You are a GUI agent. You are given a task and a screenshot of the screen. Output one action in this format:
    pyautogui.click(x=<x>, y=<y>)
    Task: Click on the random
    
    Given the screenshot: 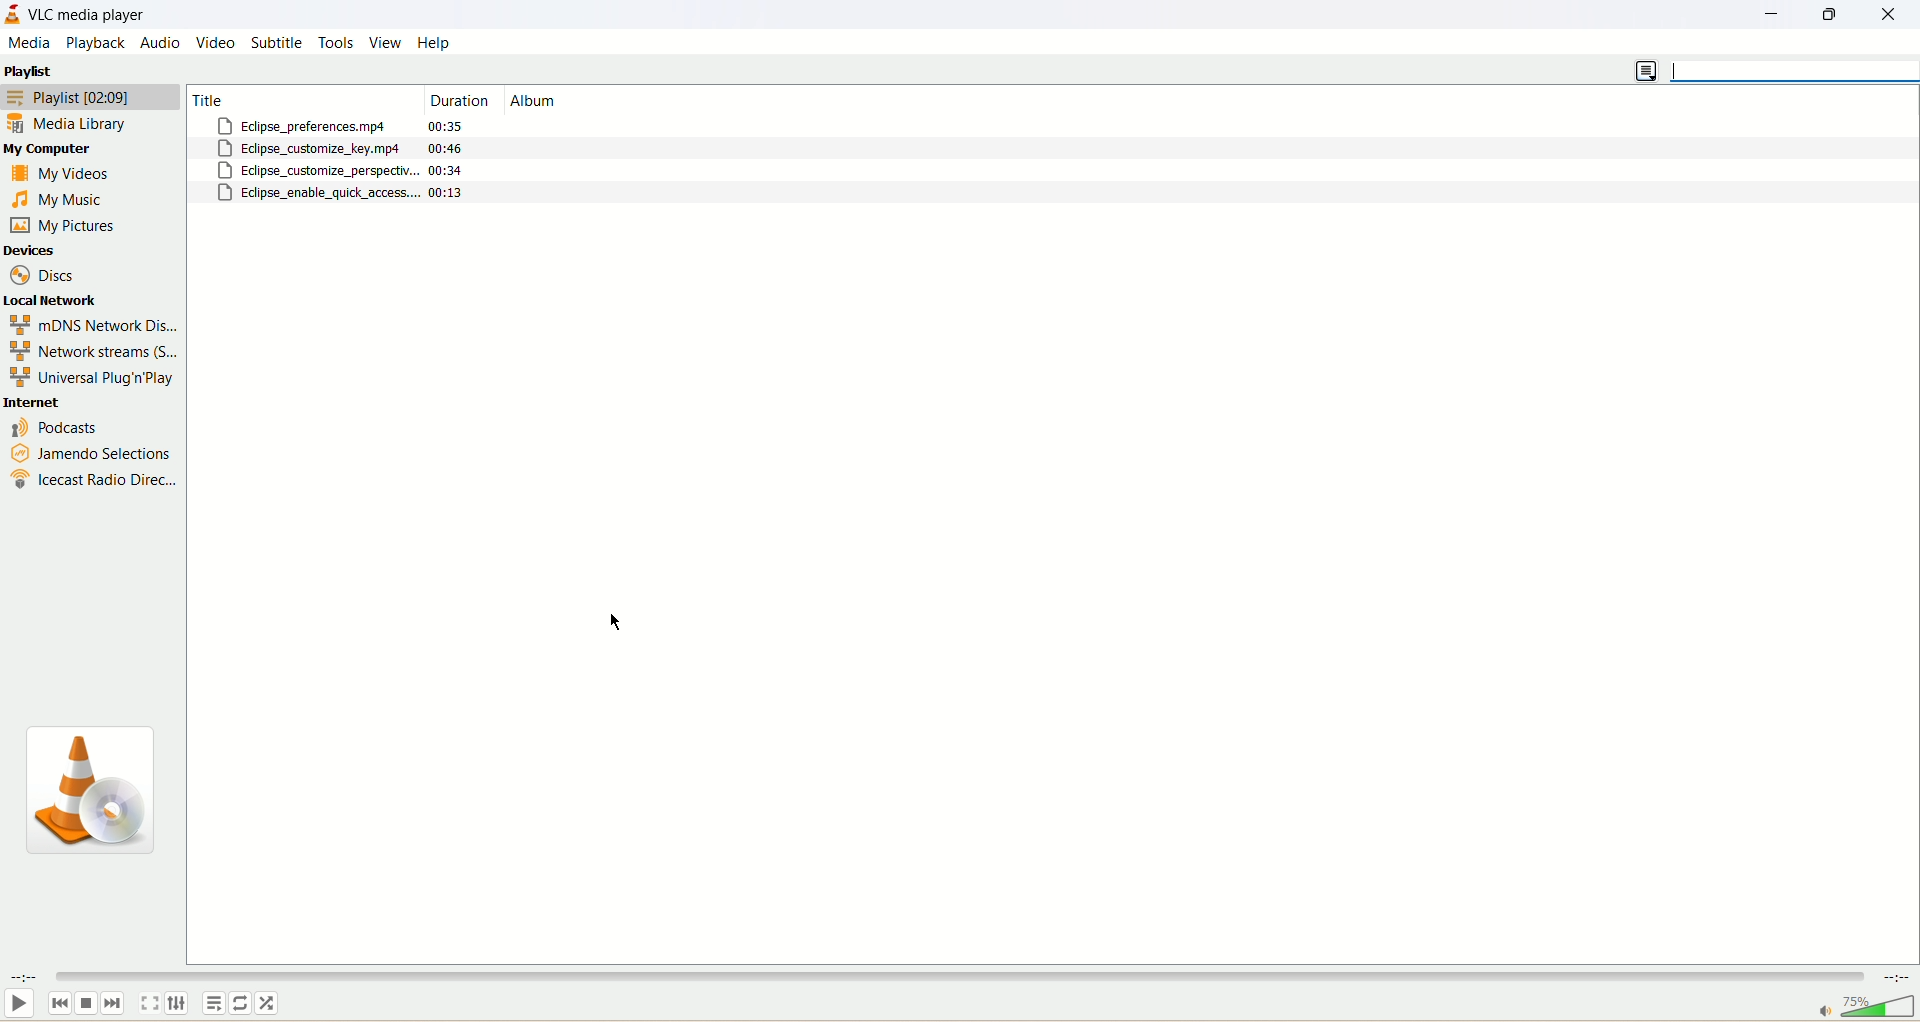 What is the action you would take?
    pyautogui.click(x=270, y=1004)
    